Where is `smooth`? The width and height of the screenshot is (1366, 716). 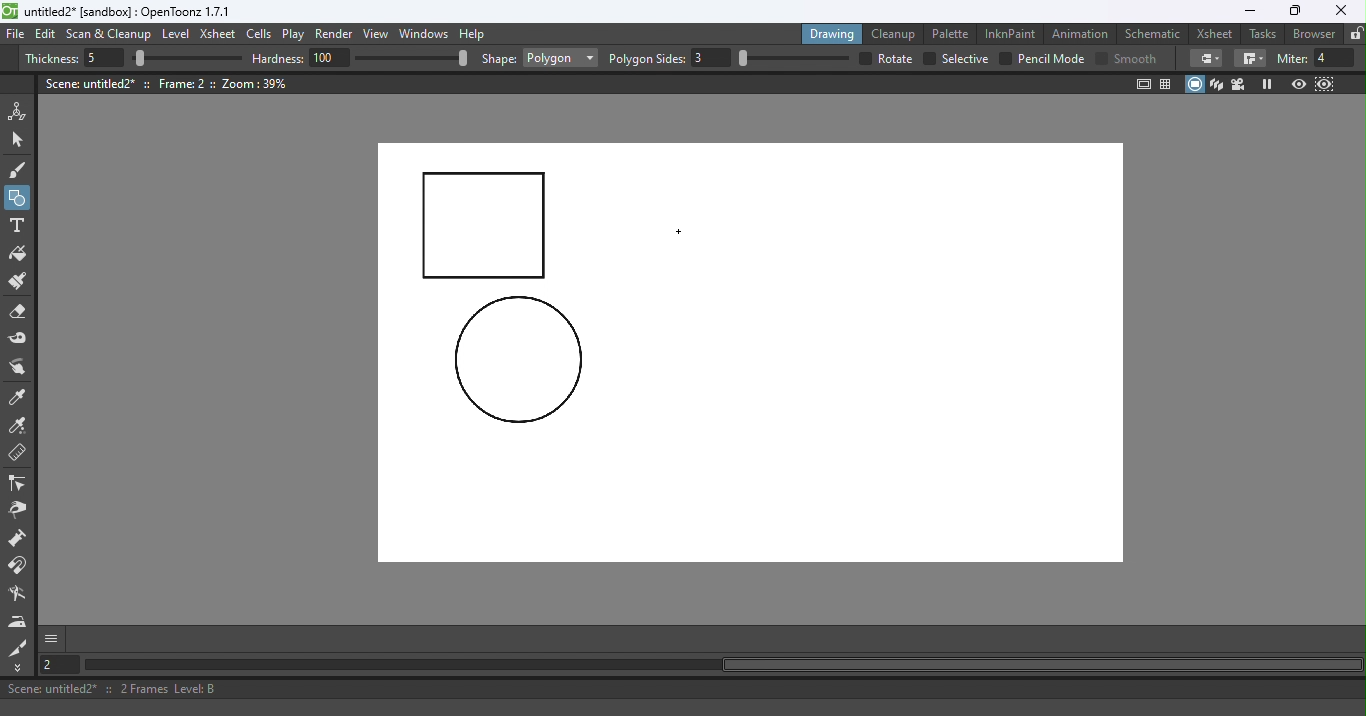
smooth is located at coordinates (1138, 58).